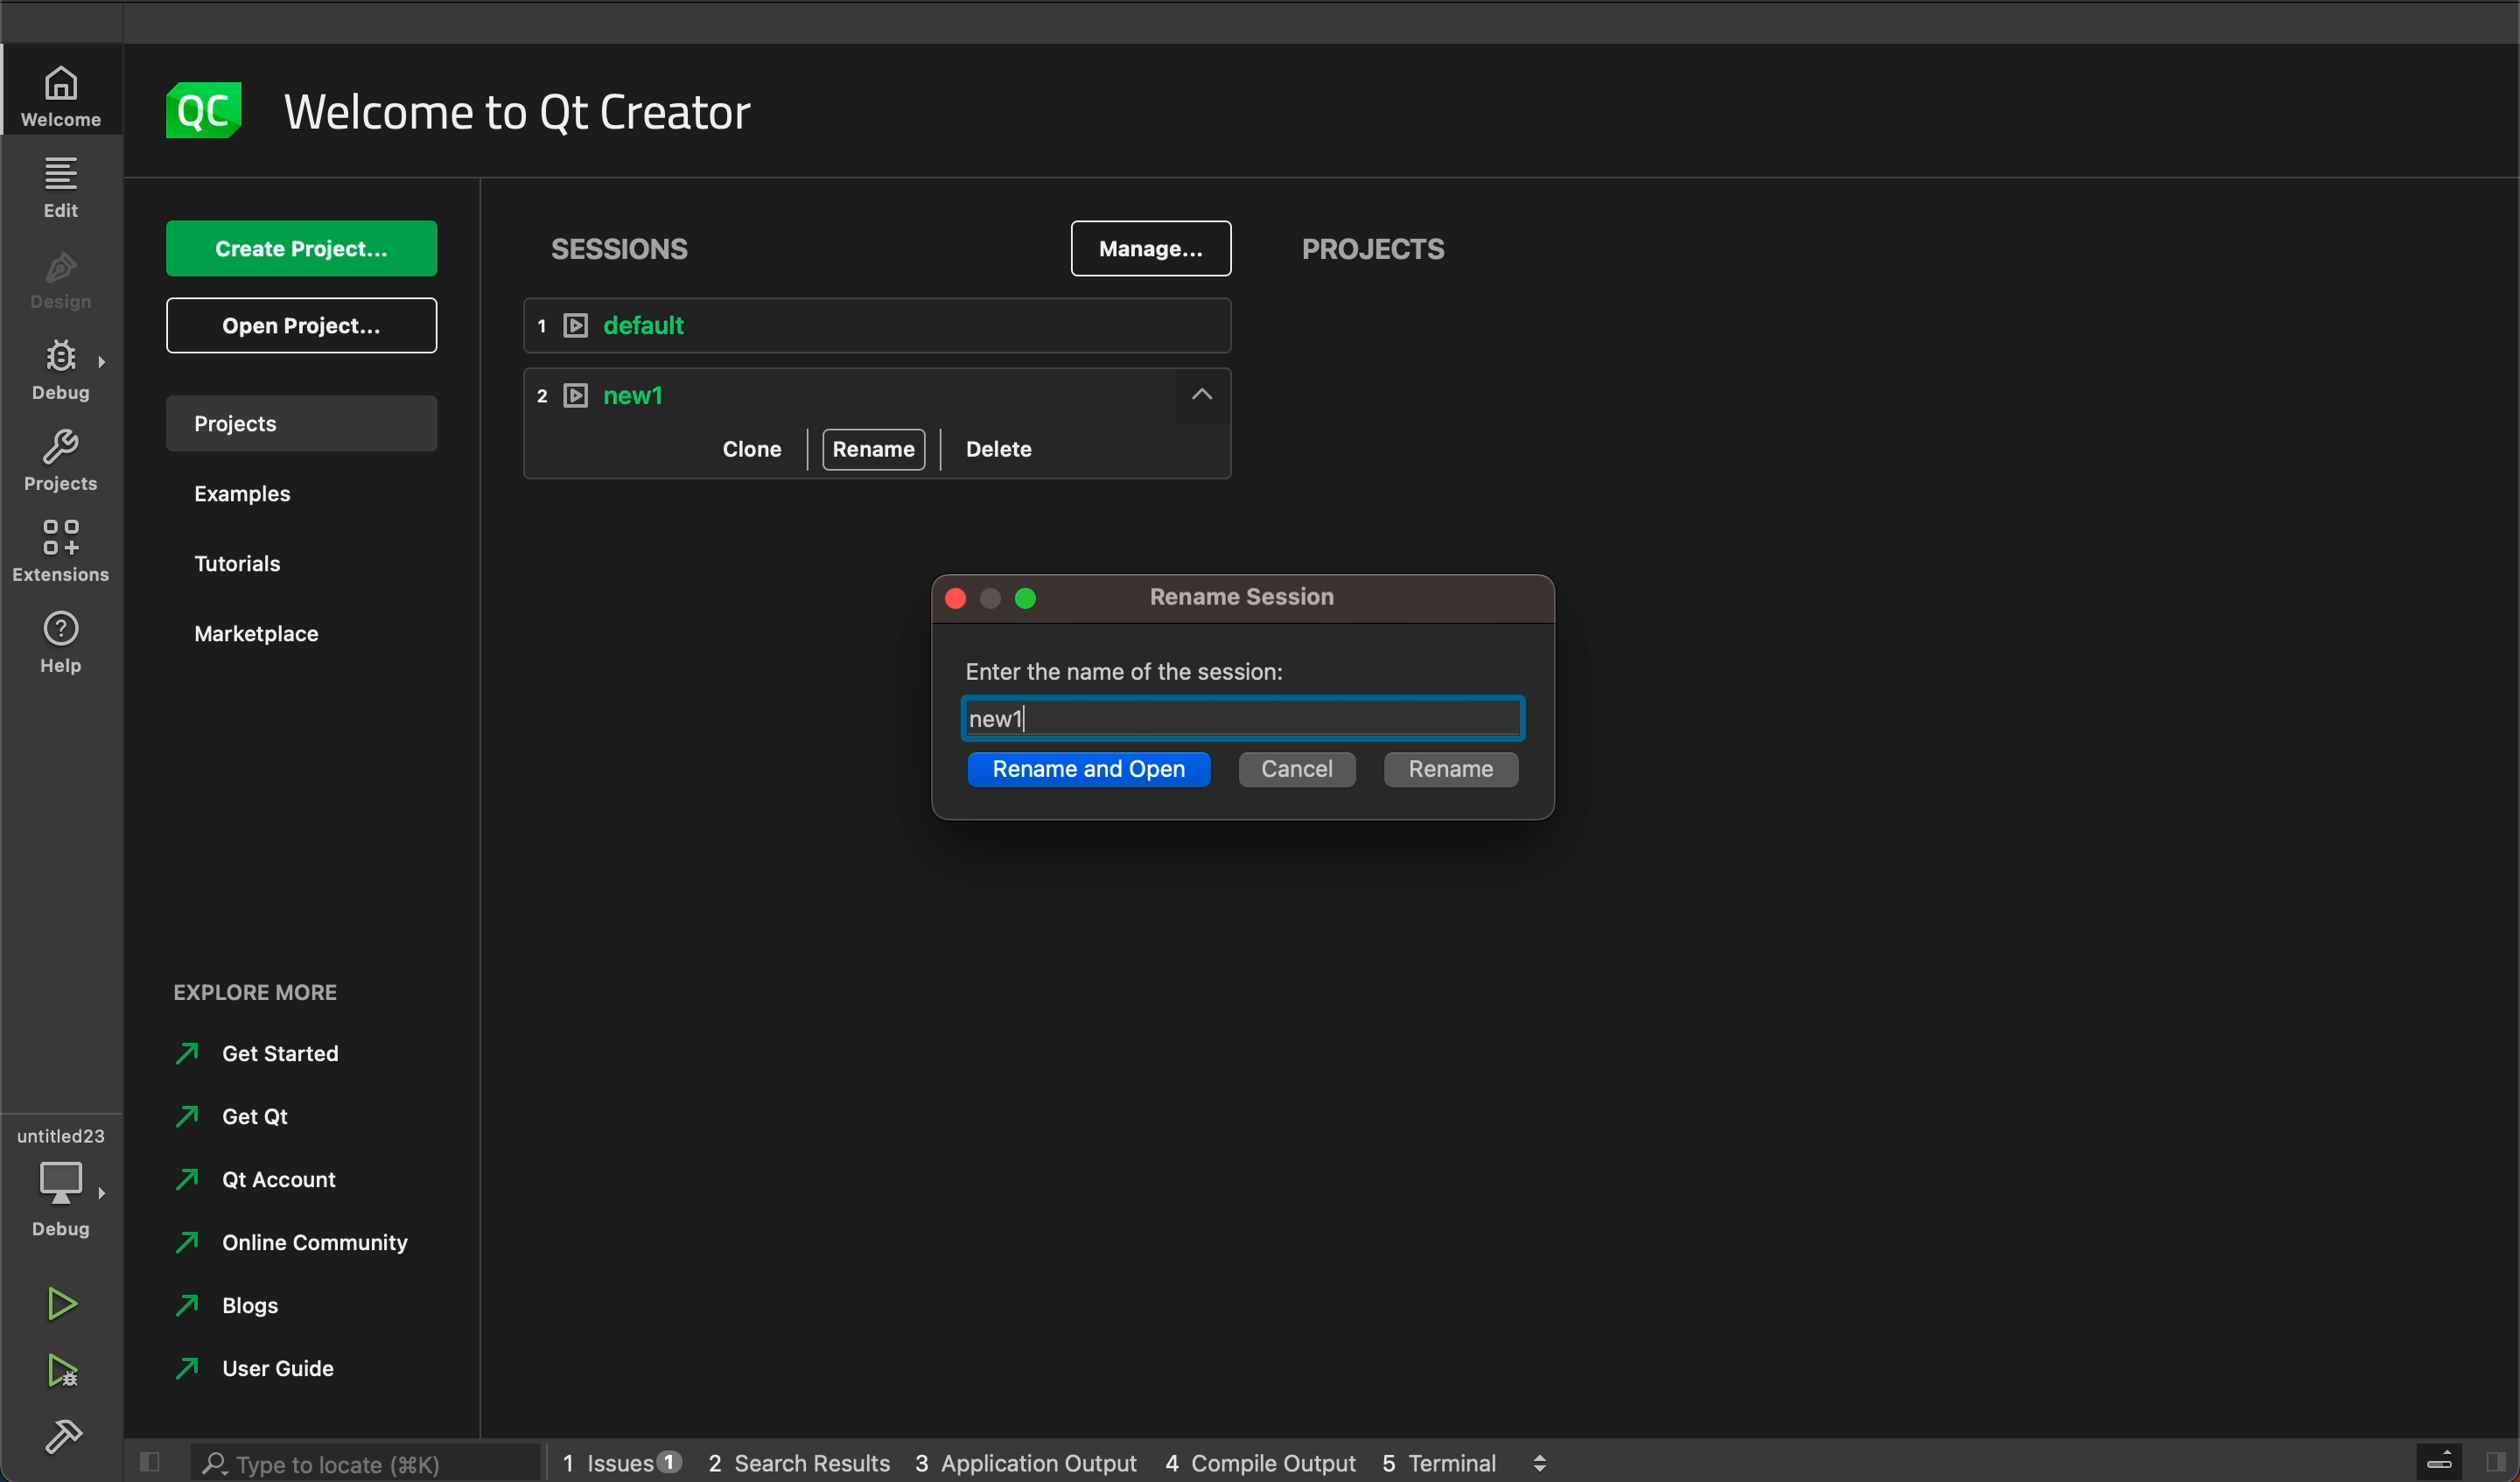 This screenshot has height=1482, width=2520. Describe the element at coordinates (254, 1115) in the screenshot. I see `get qt` at that location.